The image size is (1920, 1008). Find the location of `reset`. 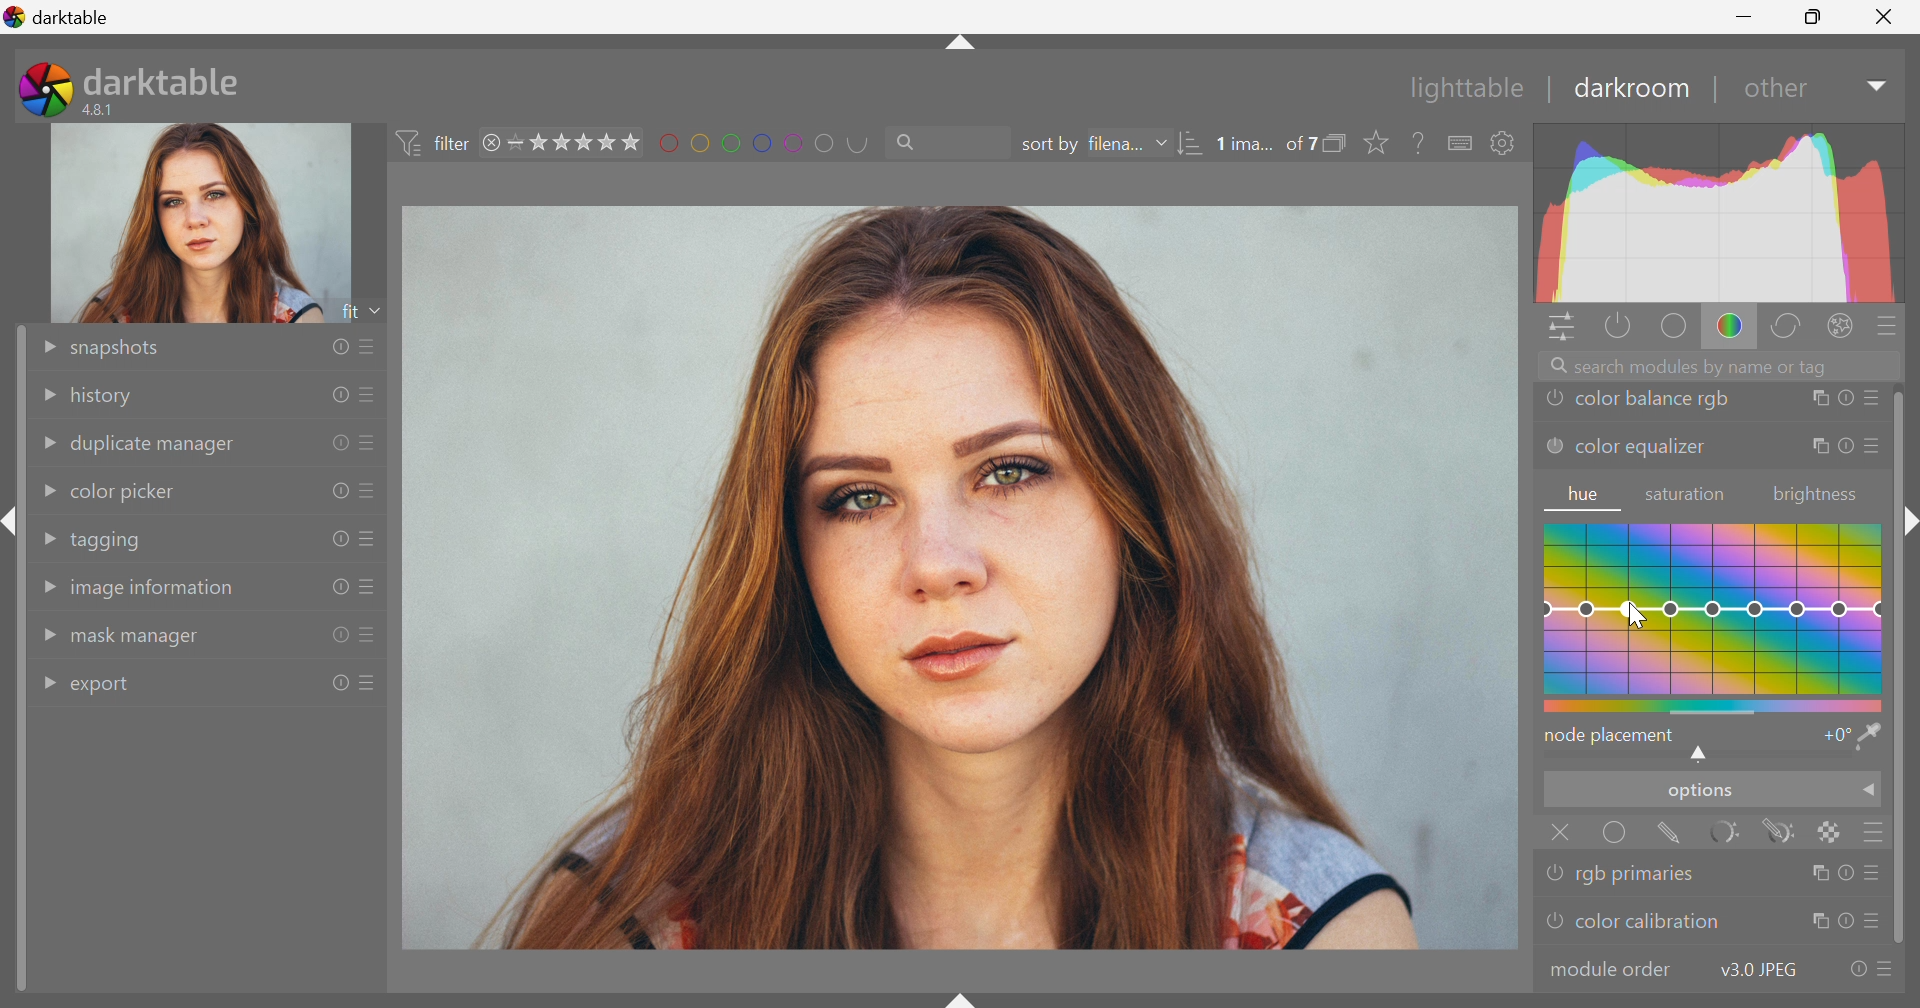

reset is located at coordinates (333, 636).